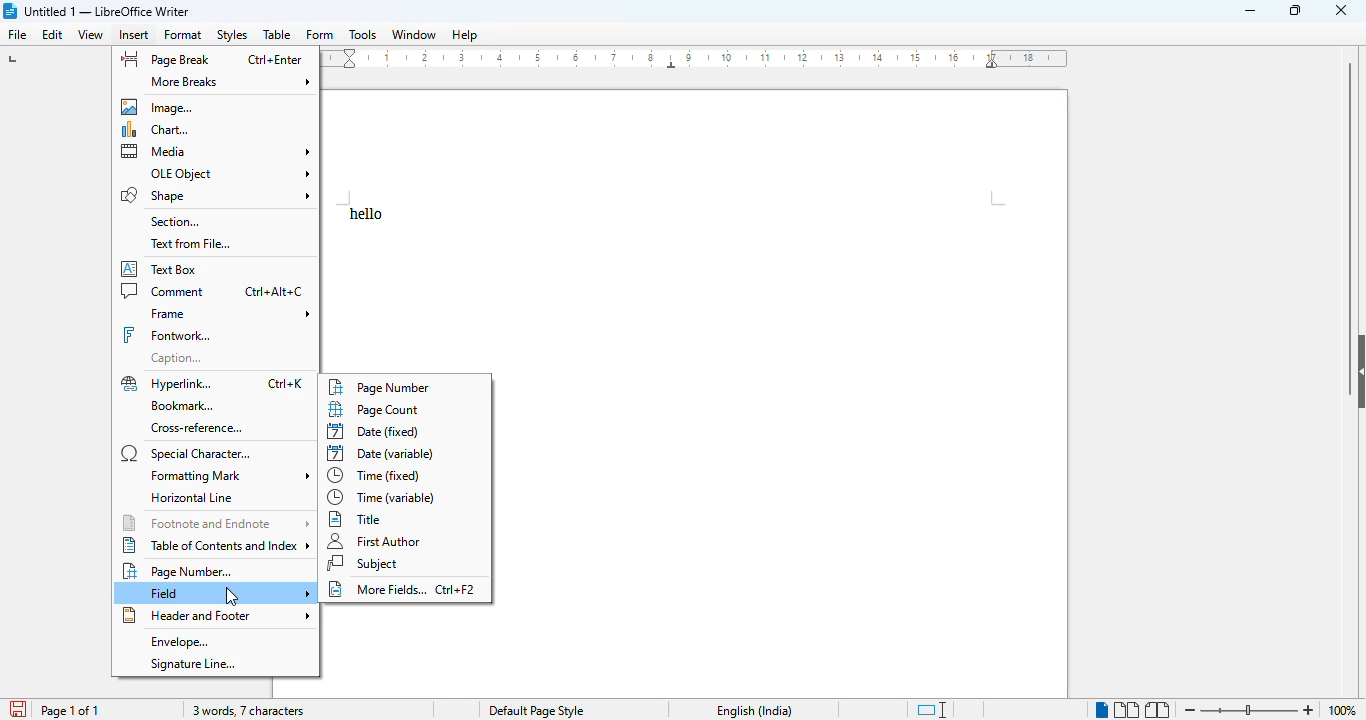 Image resolution: width=1366 pixels, height=720 pixels. What do you see at coordinates (216, 151) in the screenshot?
I see `media` at bounding box center [216, 151].